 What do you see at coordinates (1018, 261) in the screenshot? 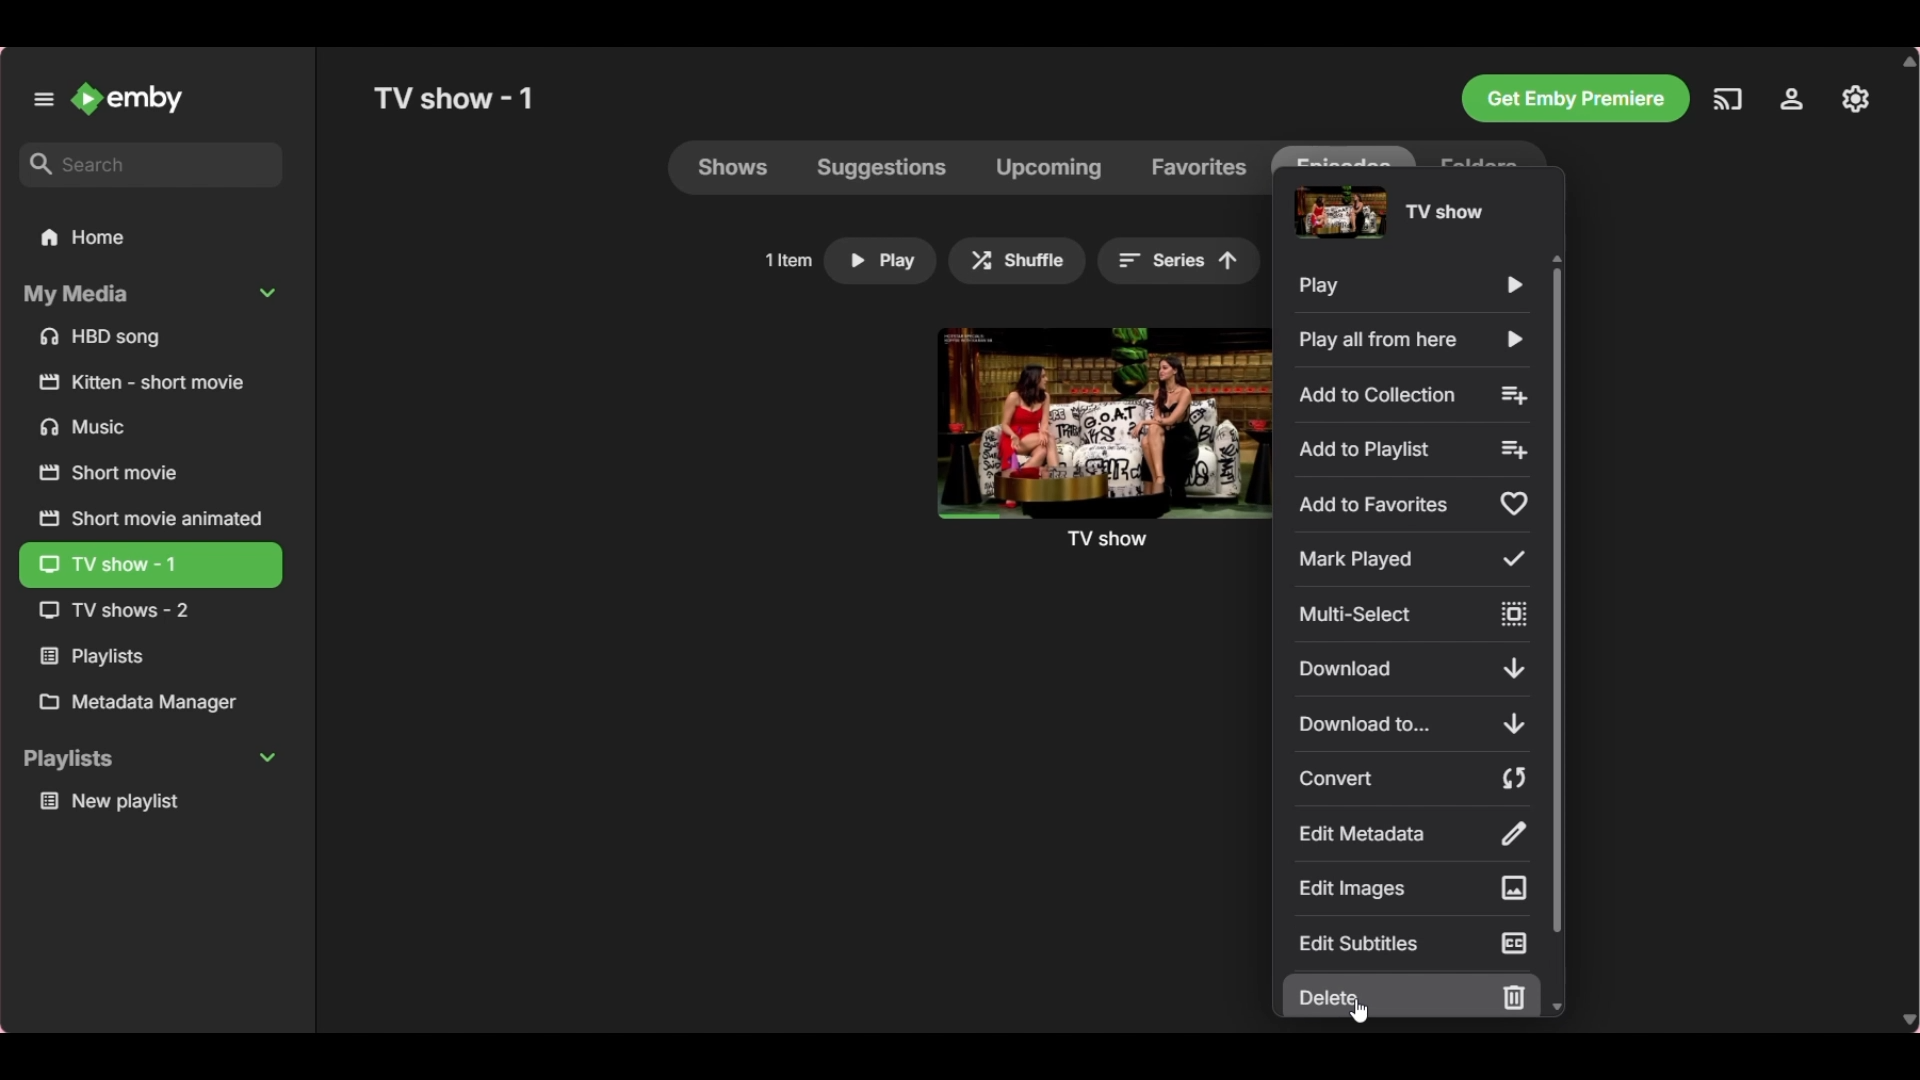
I see `Shuffle episodes` at bounding box center [1018, 261].